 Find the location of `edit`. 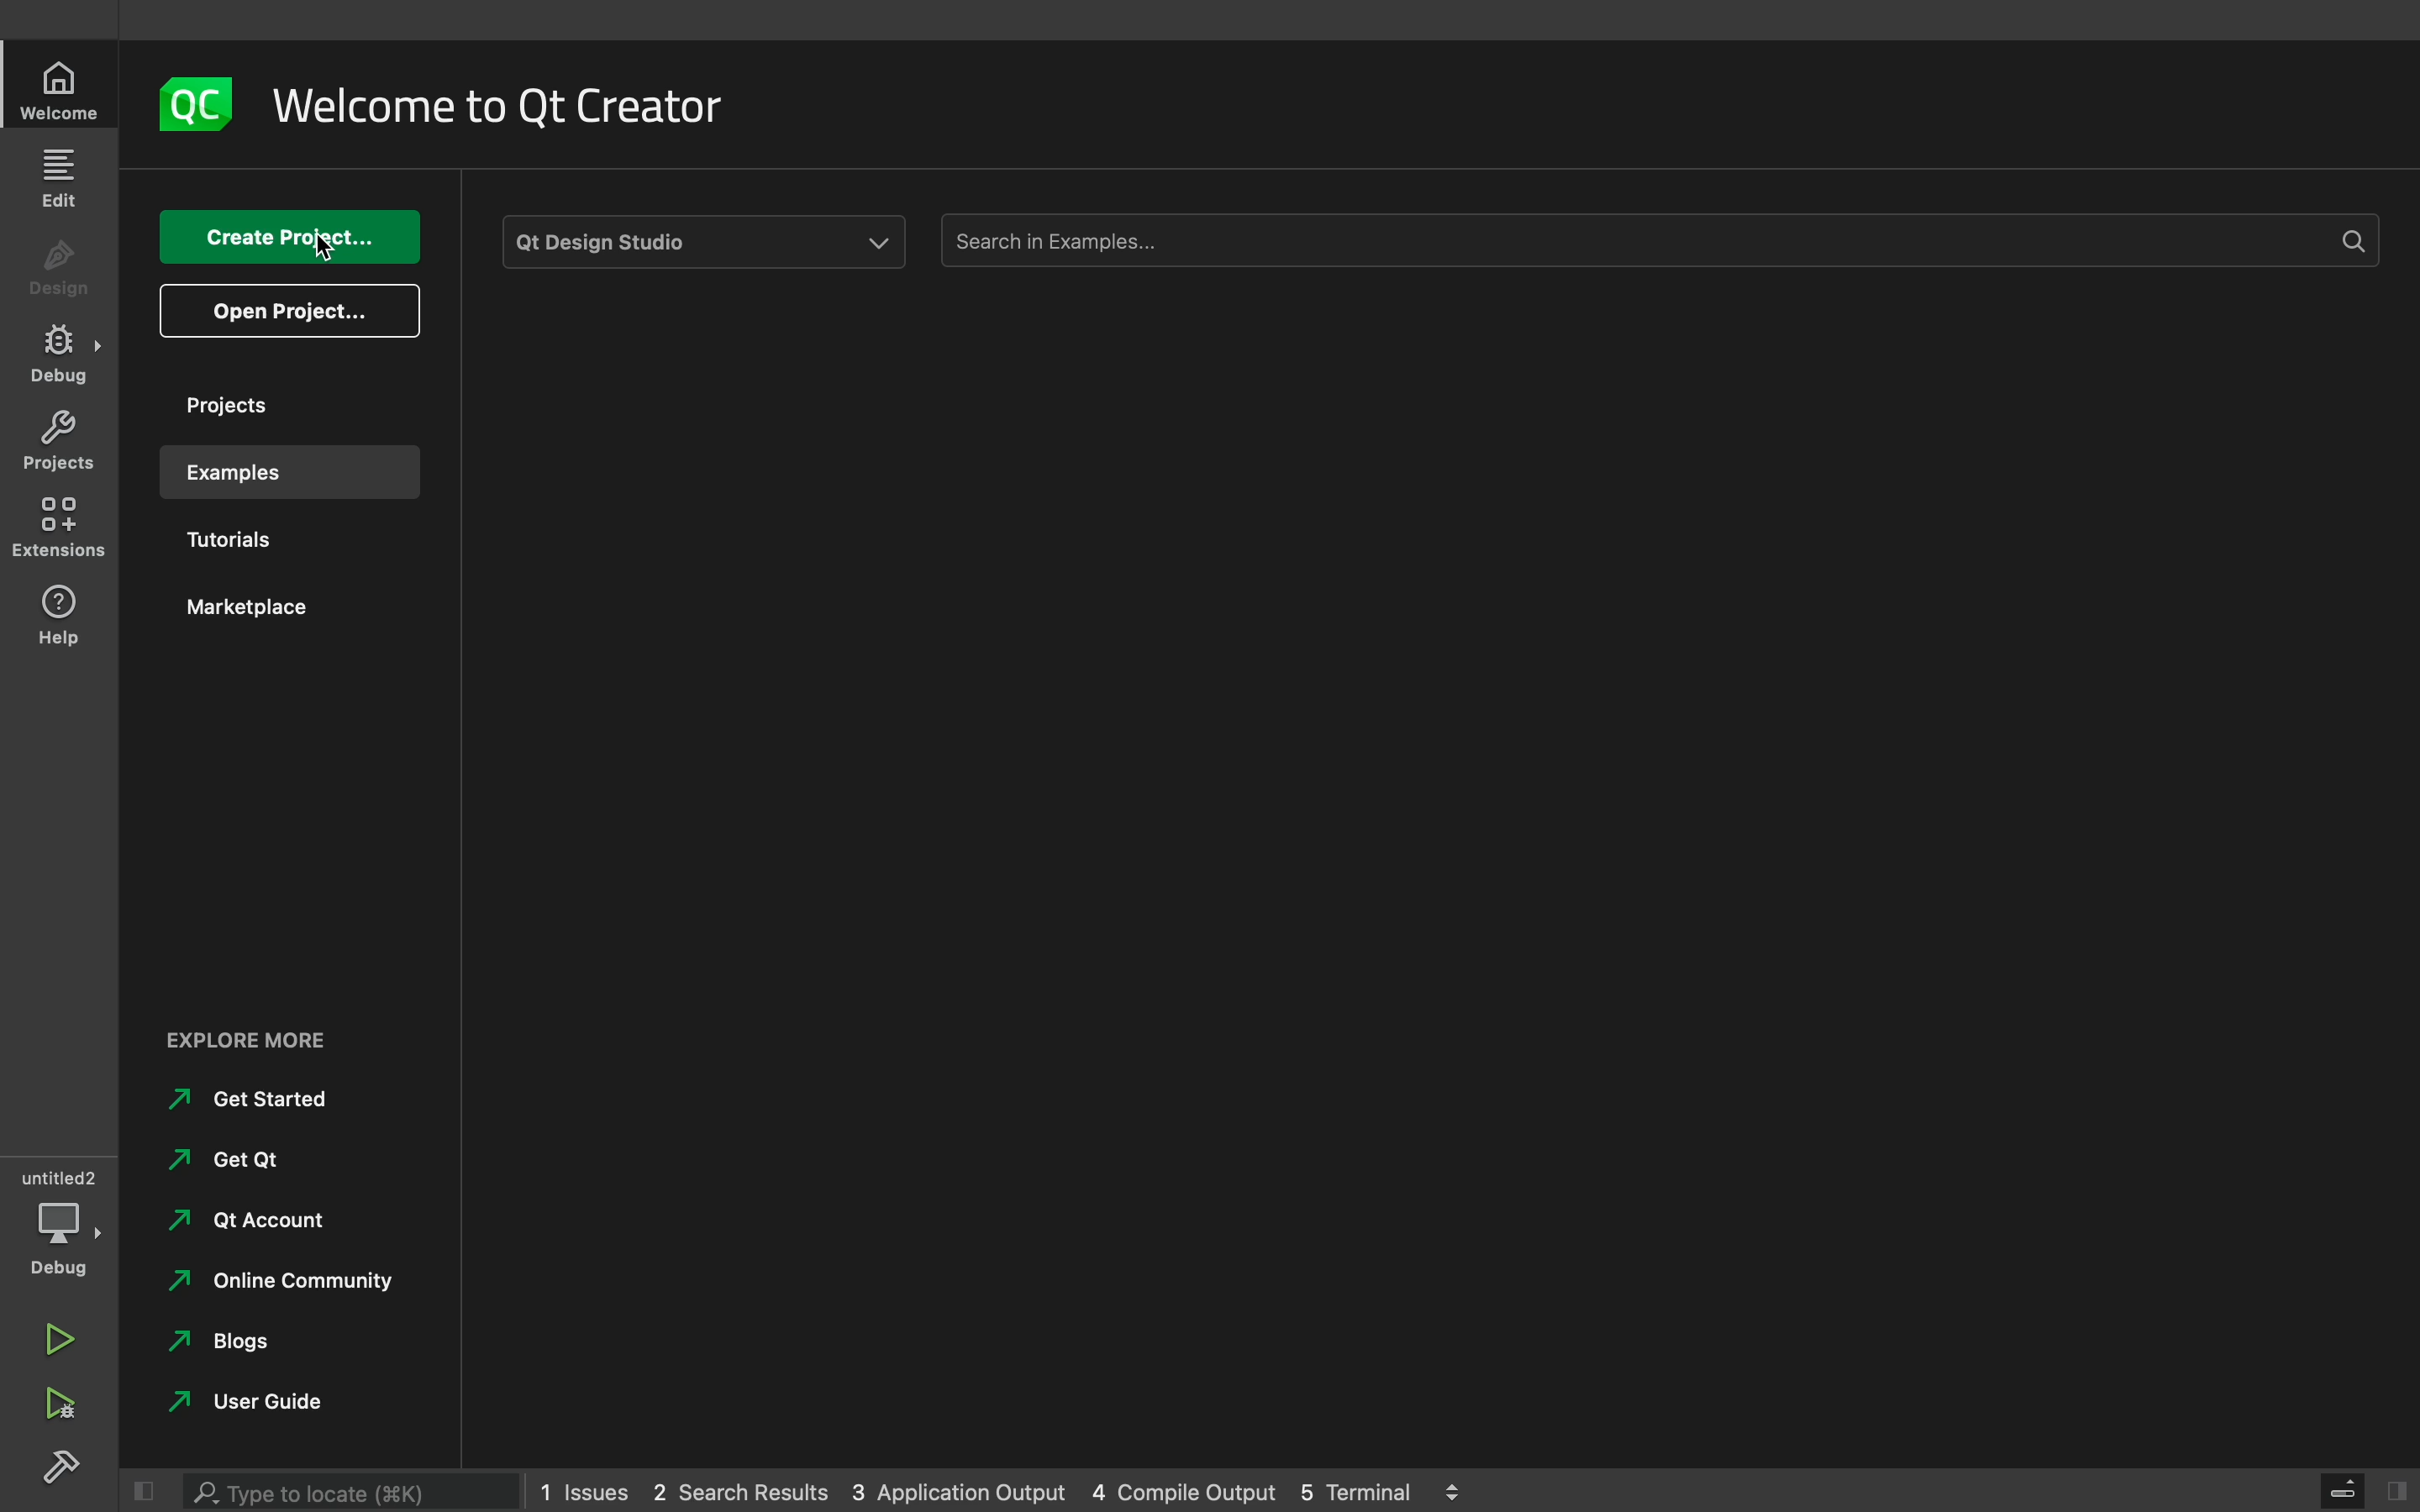

edit is located at coordinates (63, 176).